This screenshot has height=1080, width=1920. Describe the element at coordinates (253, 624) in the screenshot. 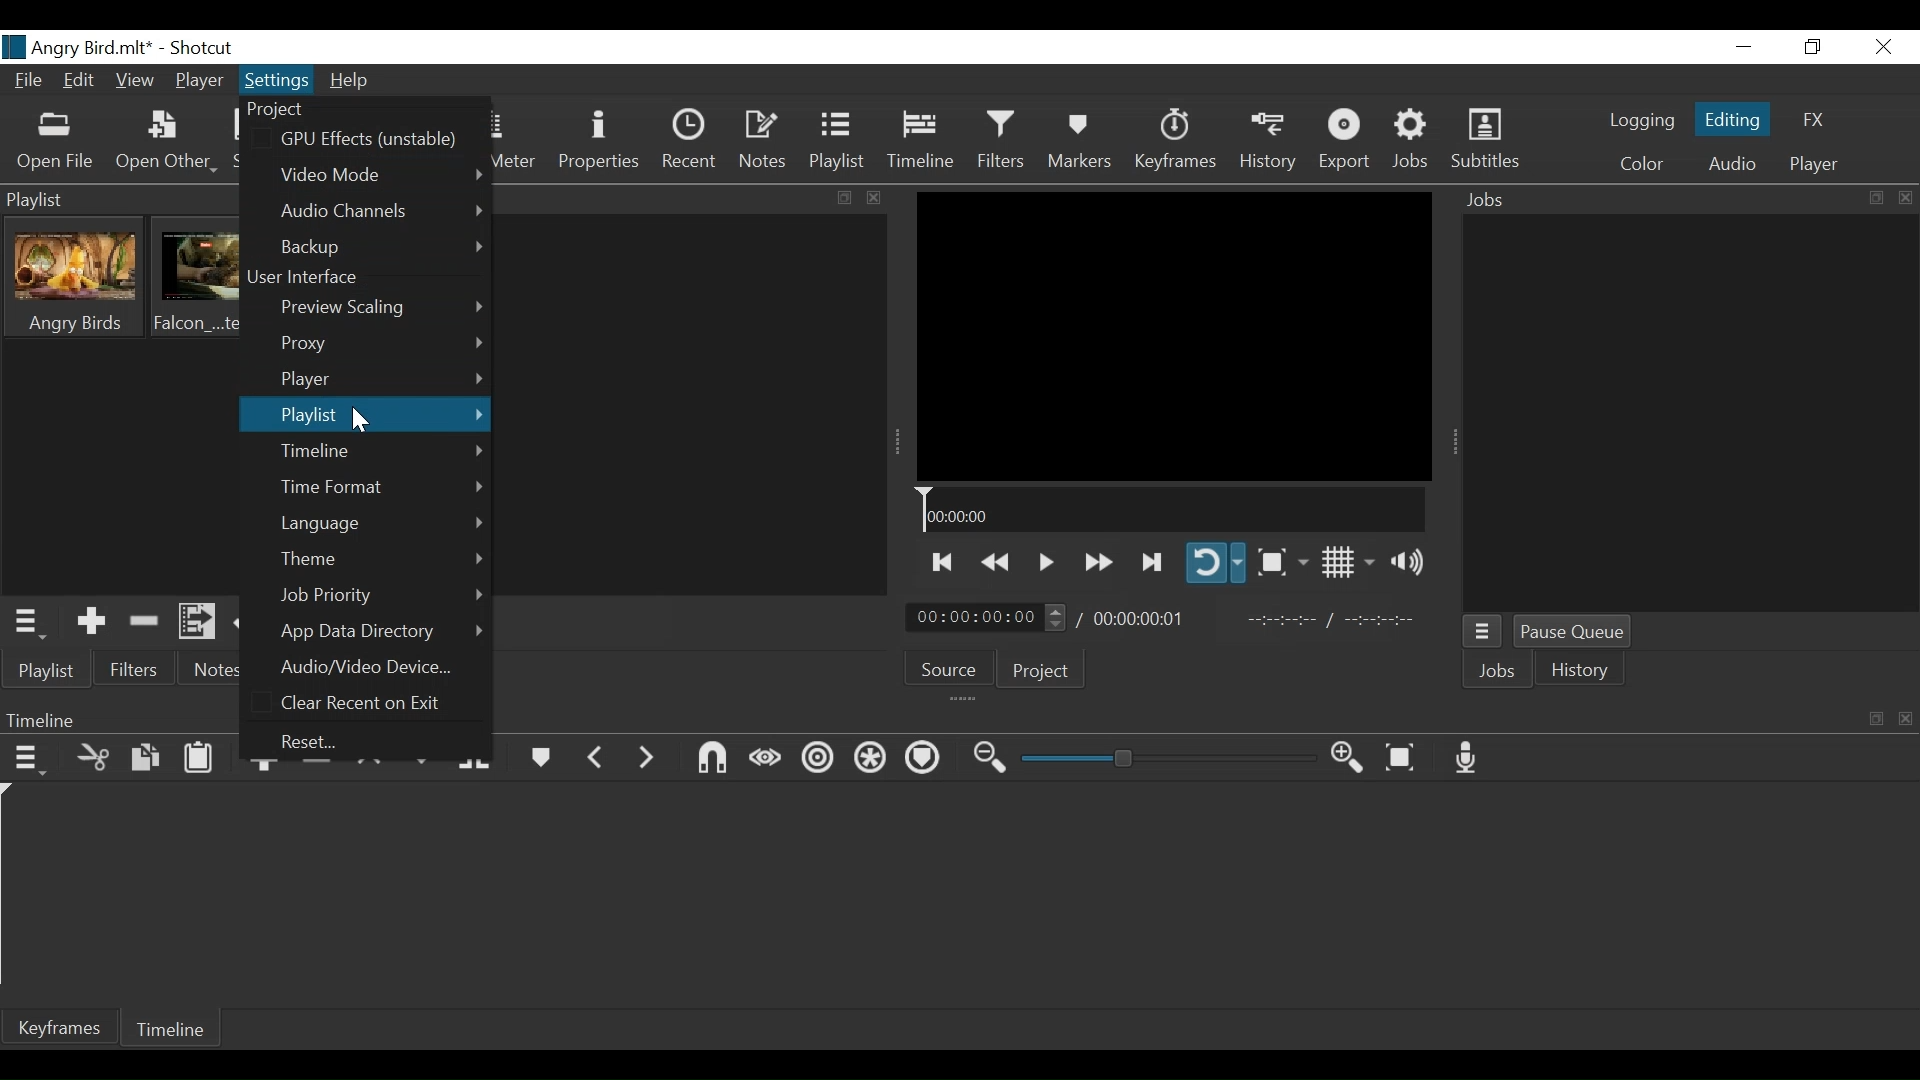

I see `Update` at that location.